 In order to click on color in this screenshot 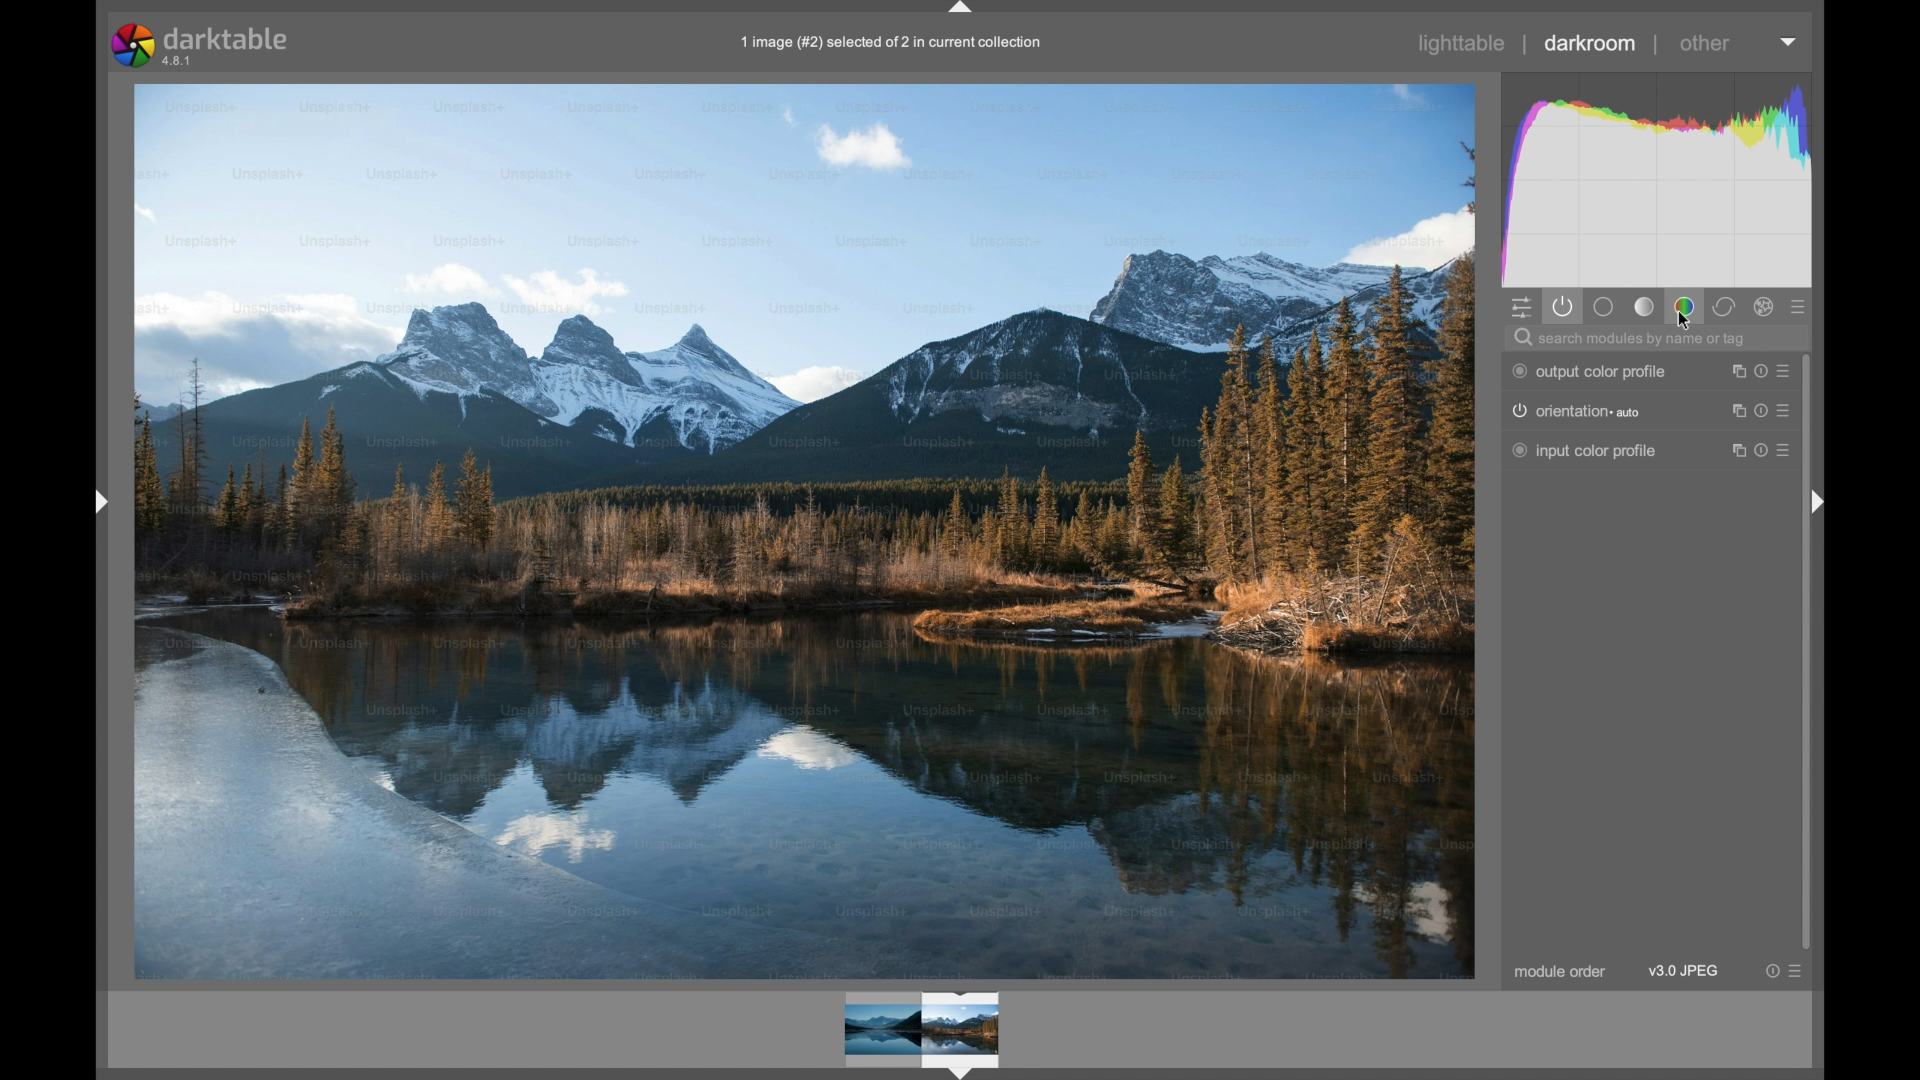, I will do `click(1684, 307)`.